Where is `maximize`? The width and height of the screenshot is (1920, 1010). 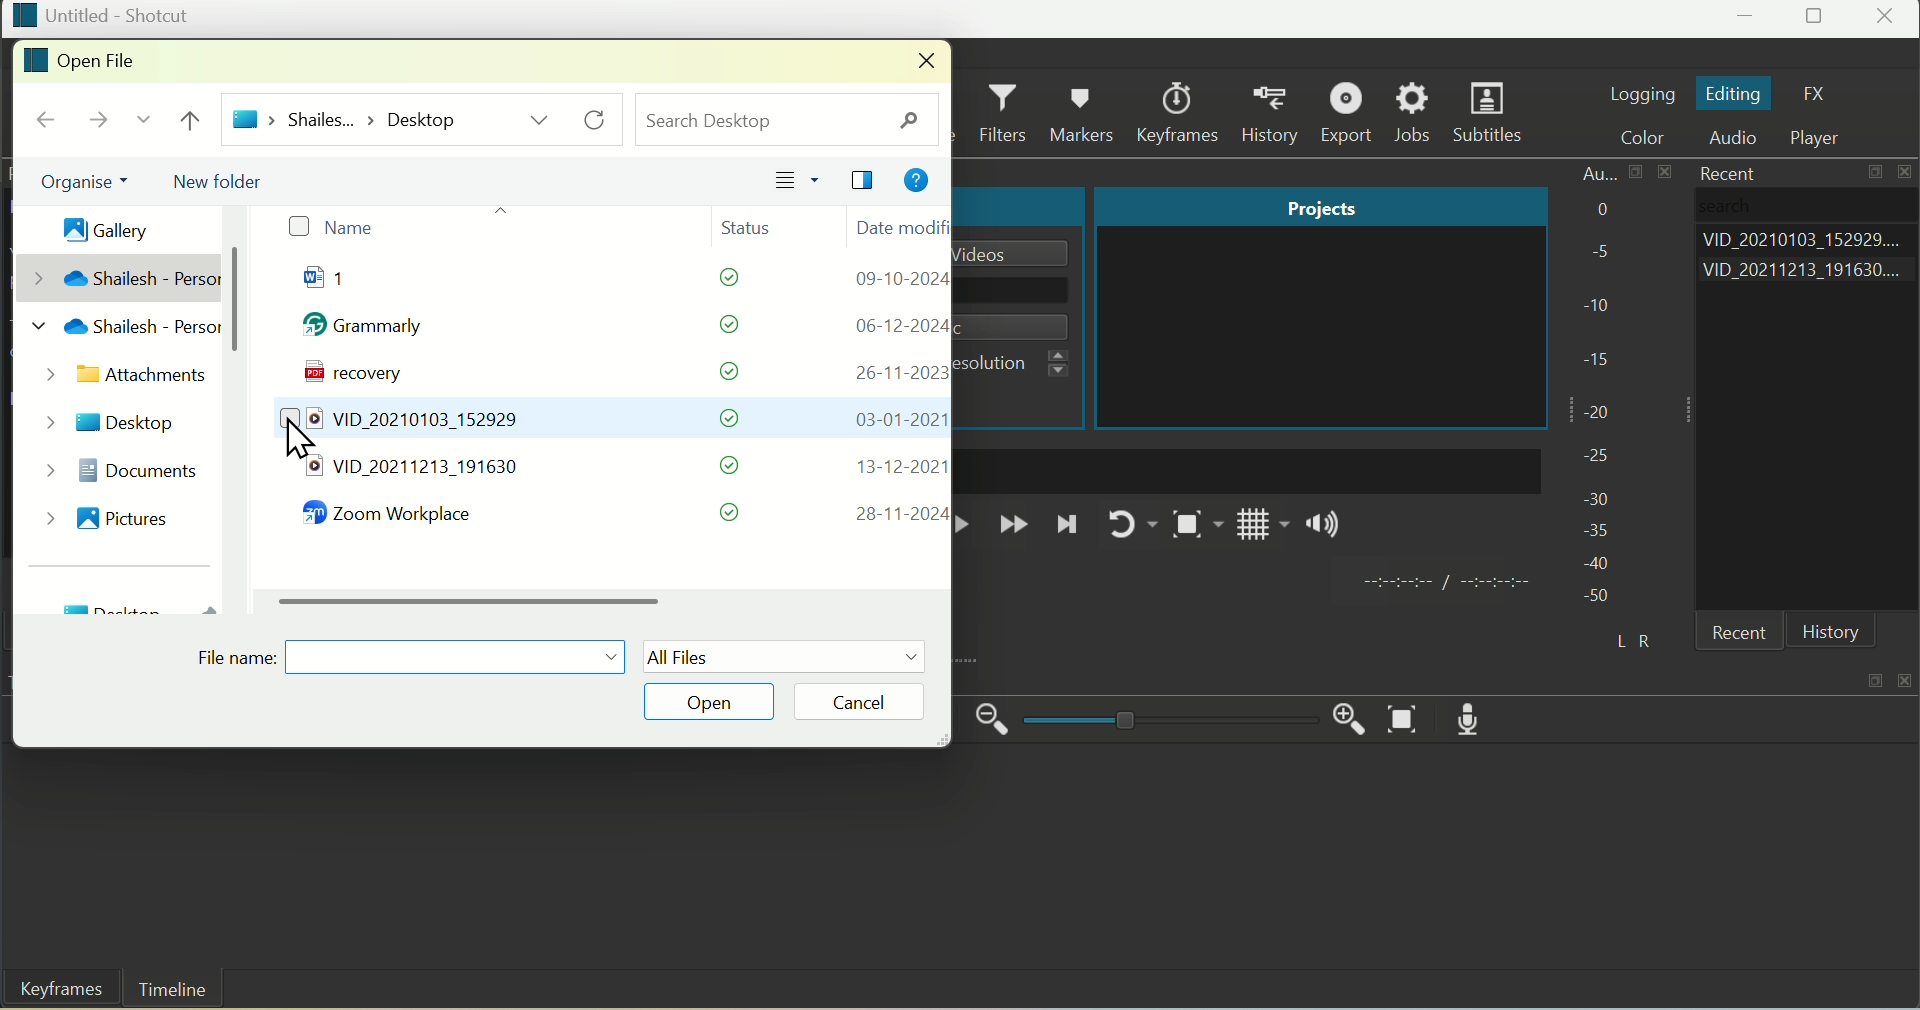 maximize is located at coordinates (1873, 679).